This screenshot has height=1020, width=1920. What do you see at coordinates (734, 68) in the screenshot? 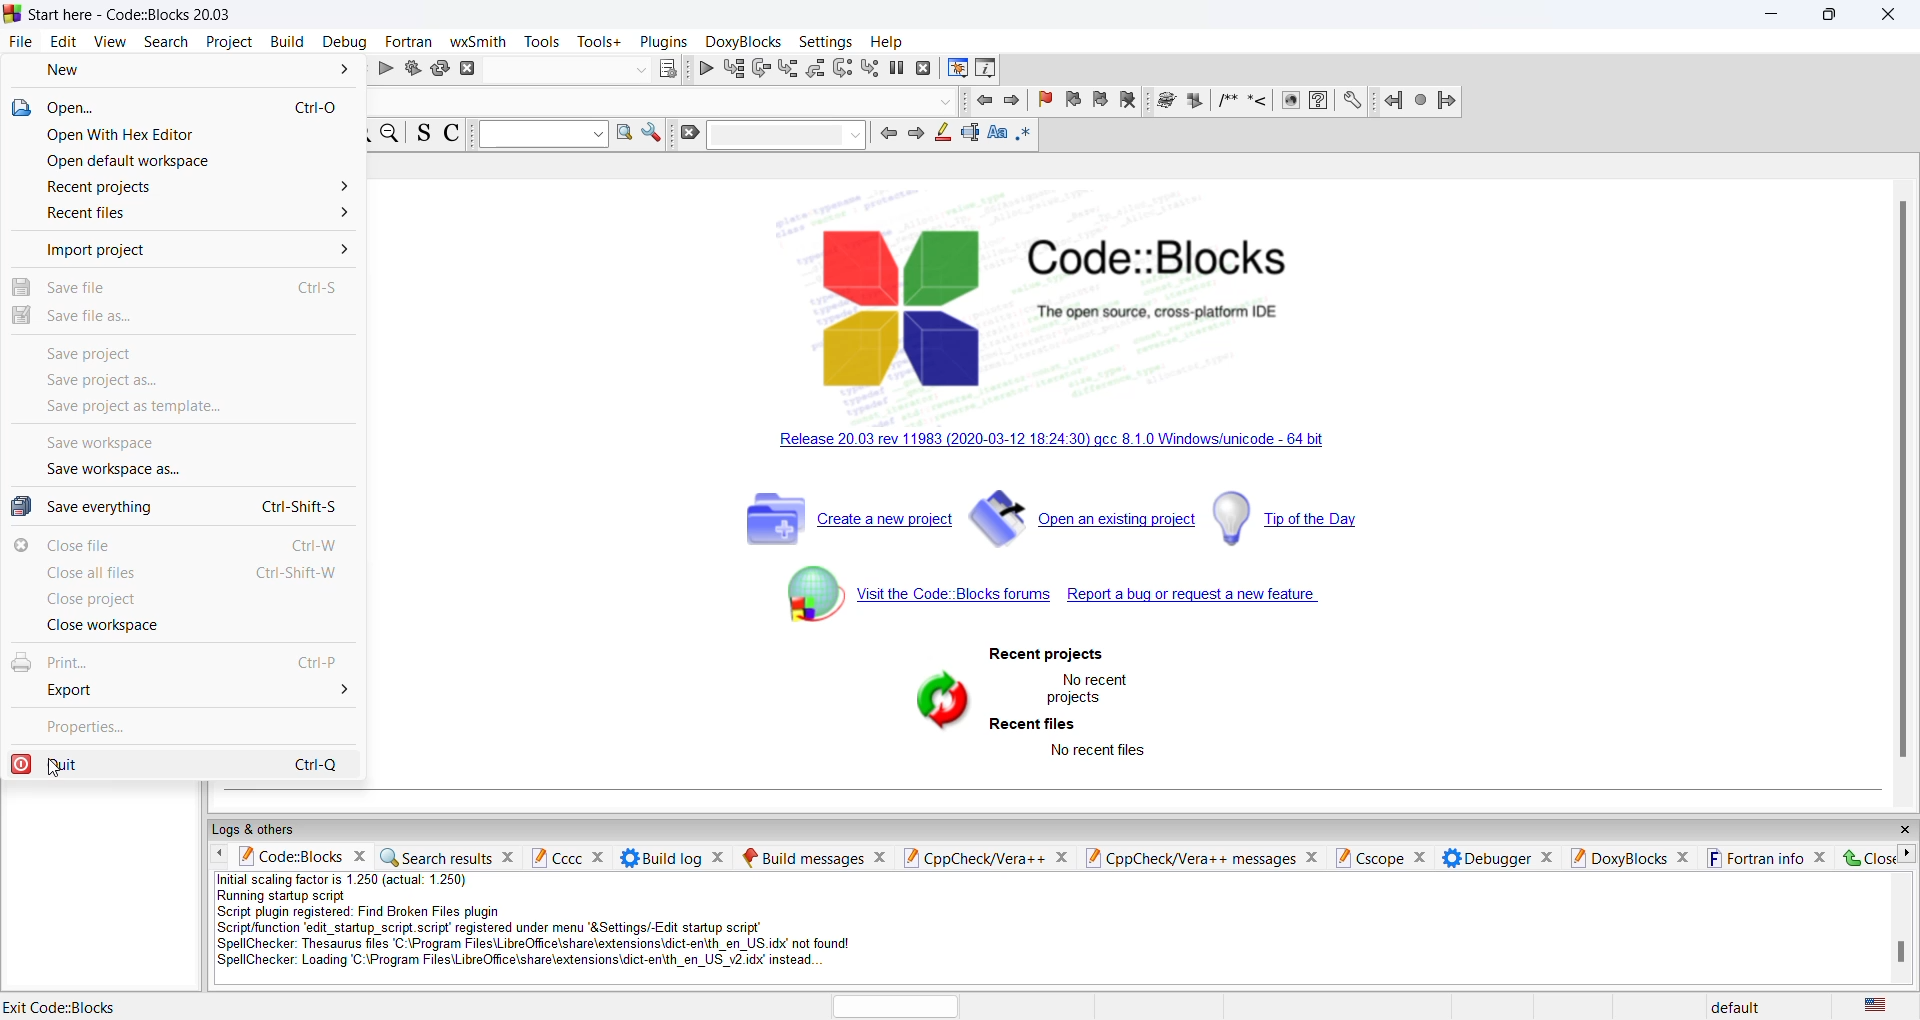
I see `run to cursor` at bounding box center [734, 68].